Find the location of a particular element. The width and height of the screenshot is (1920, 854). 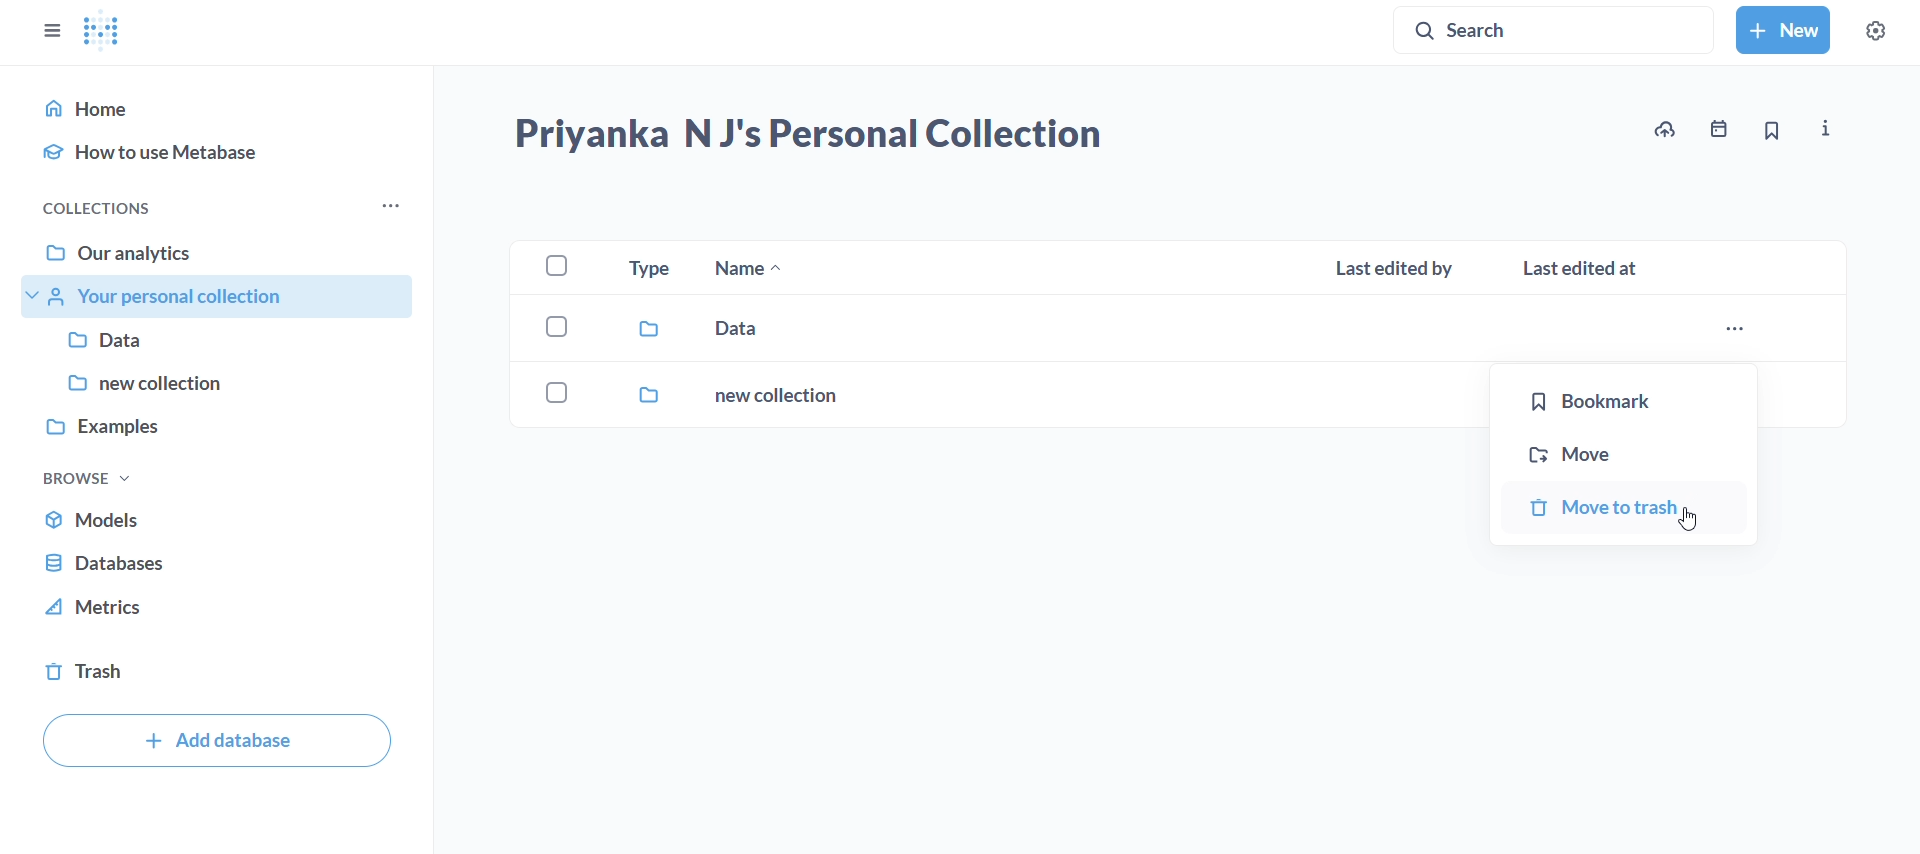

settings is located at coordinates (1876, 28).